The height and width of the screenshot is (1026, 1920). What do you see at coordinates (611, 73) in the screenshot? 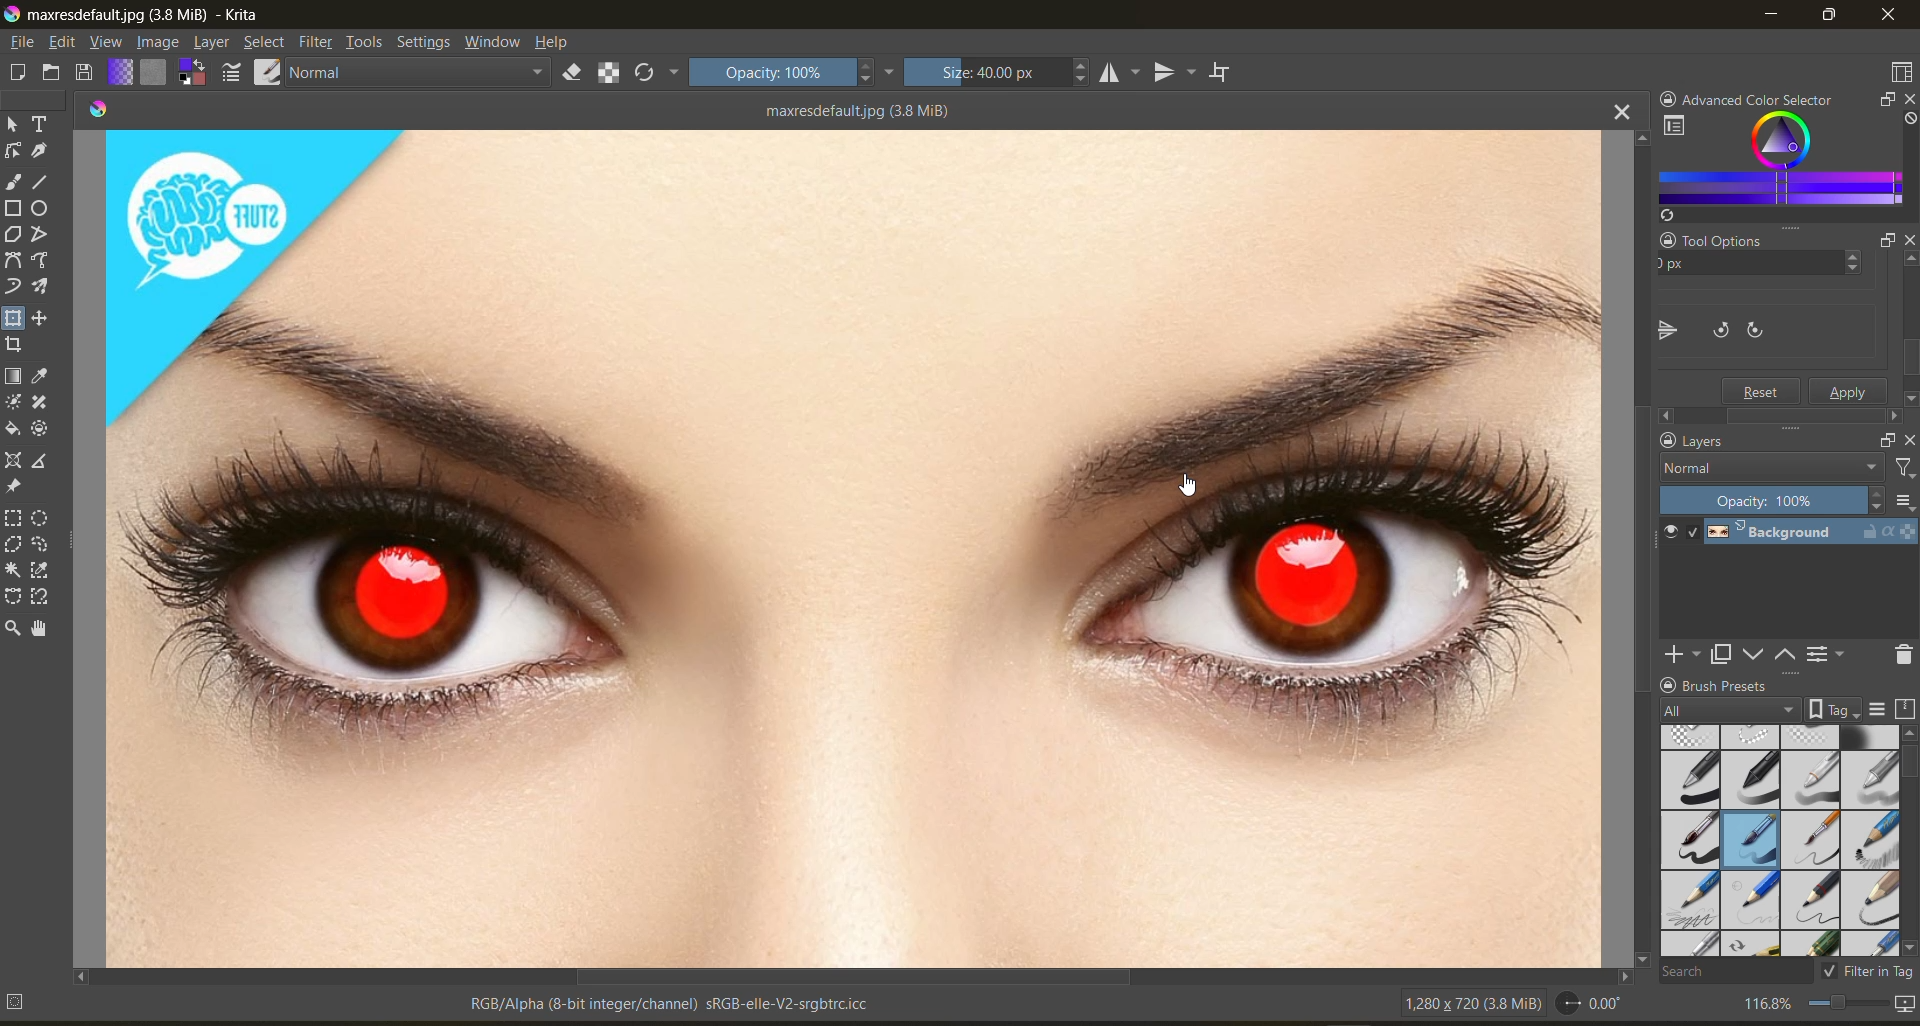
I see `preserve alpha` at bounding box center [611, 73].